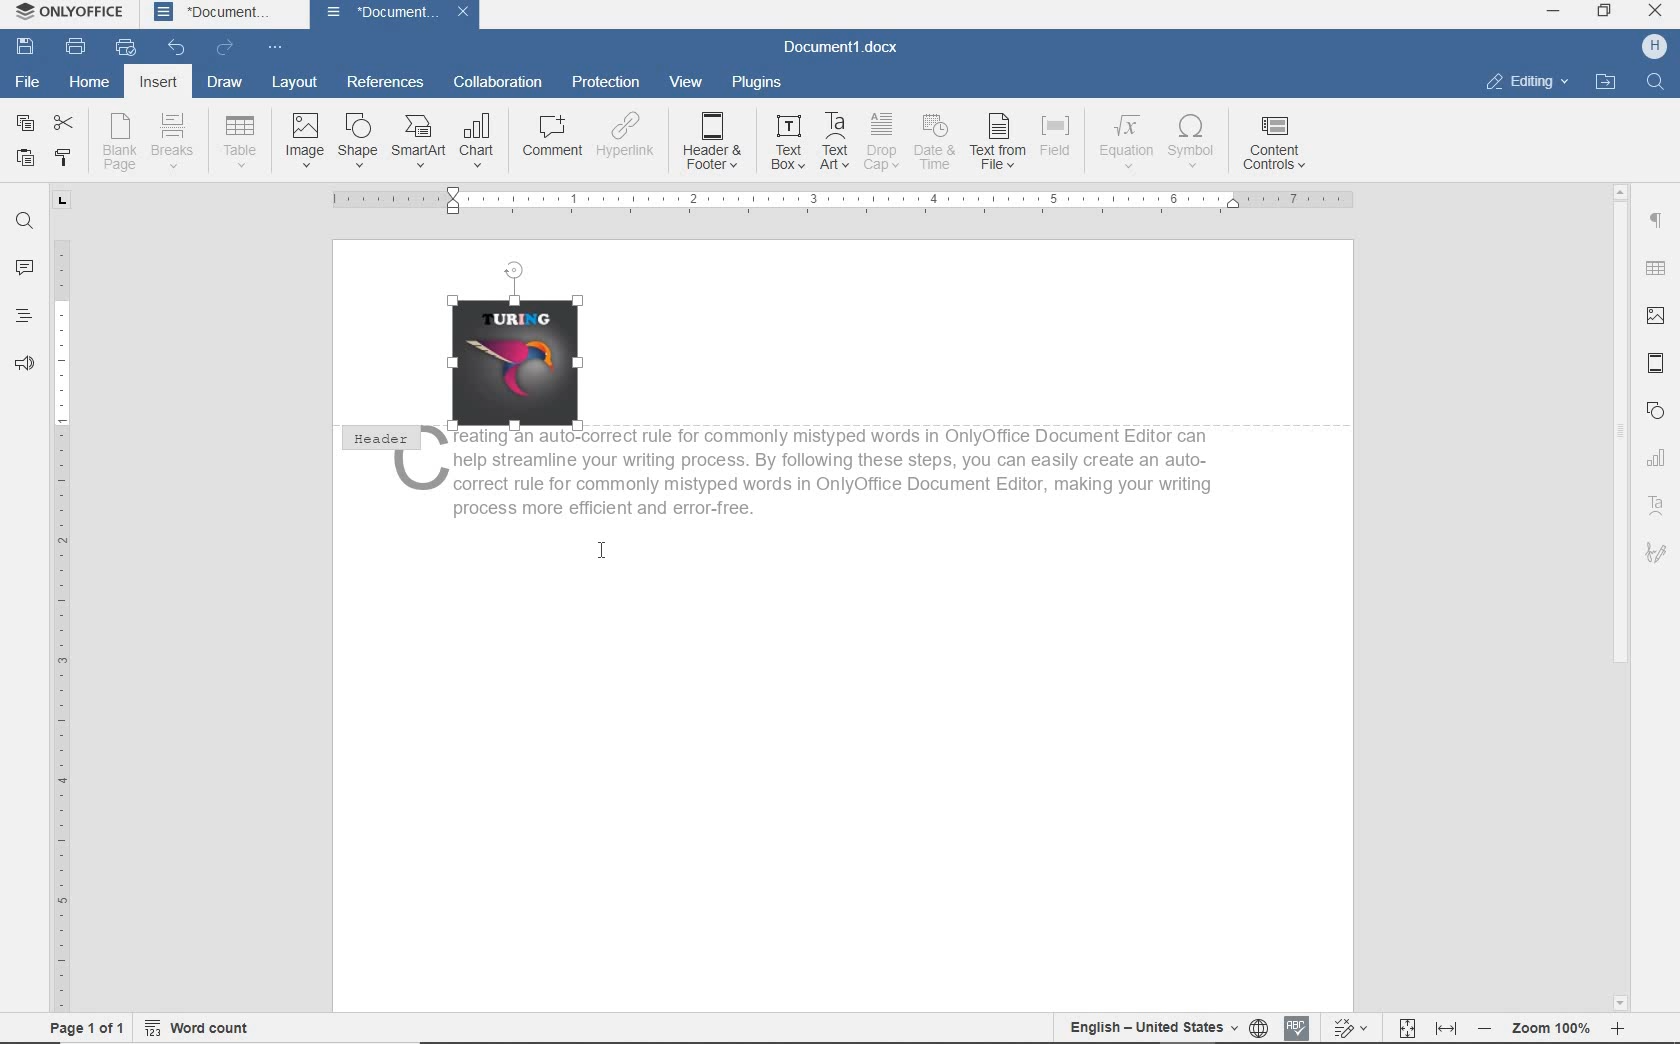 This screenshot has height=1044, width=1680. What do you see at coordinates (691, 83) in the screenshot?
I see `VIEW` at bounding box center [691, 83].